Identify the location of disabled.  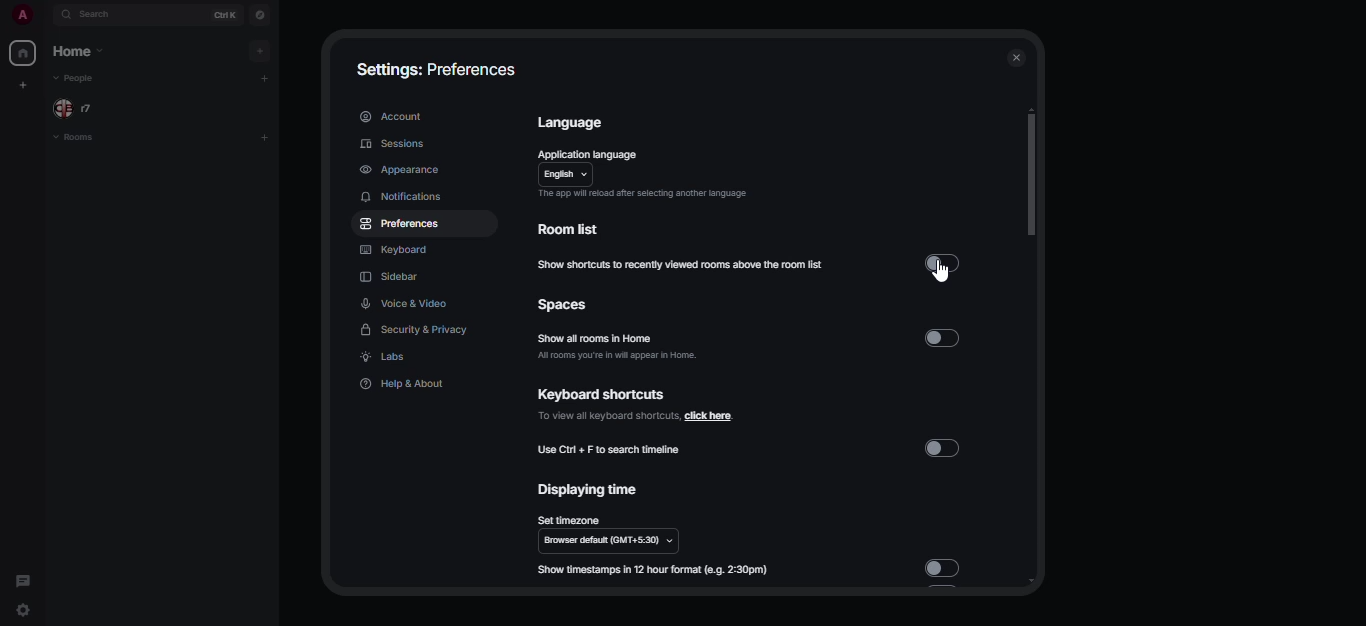
(947, 567).